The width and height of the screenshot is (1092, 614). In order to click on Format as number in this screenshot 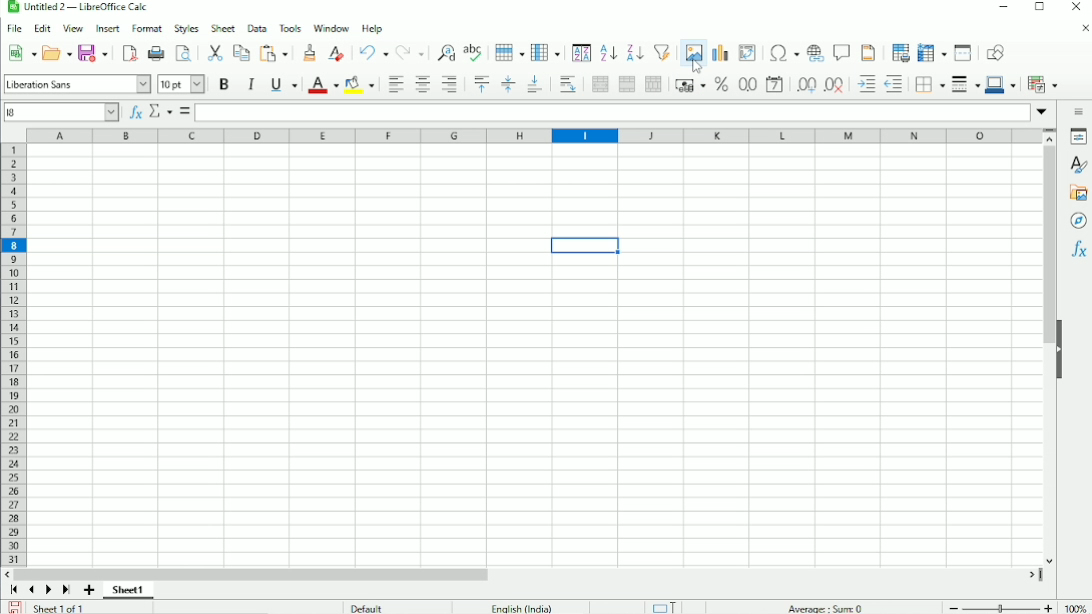, I will do `click(745, 85)`.